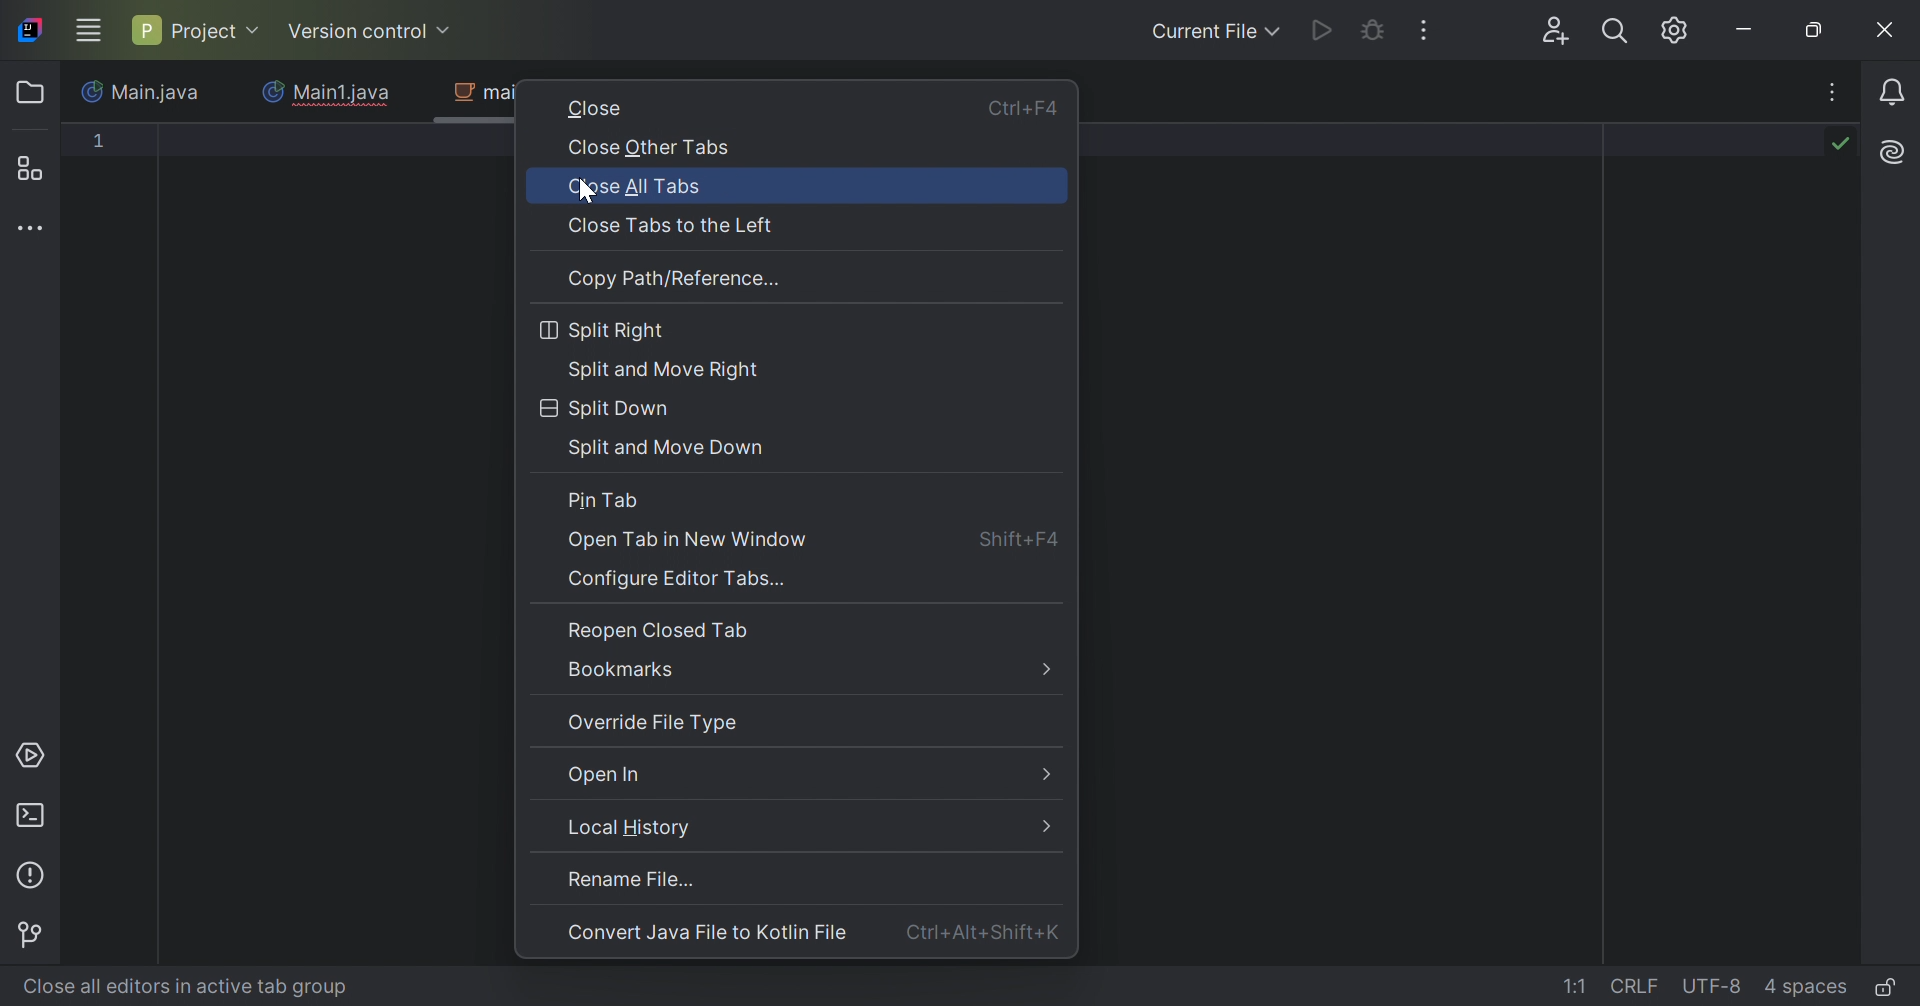  What do you see at coordinates (653, 150) in the screenshot?
I see `Close other tabs` at bounding box center [653, 150].